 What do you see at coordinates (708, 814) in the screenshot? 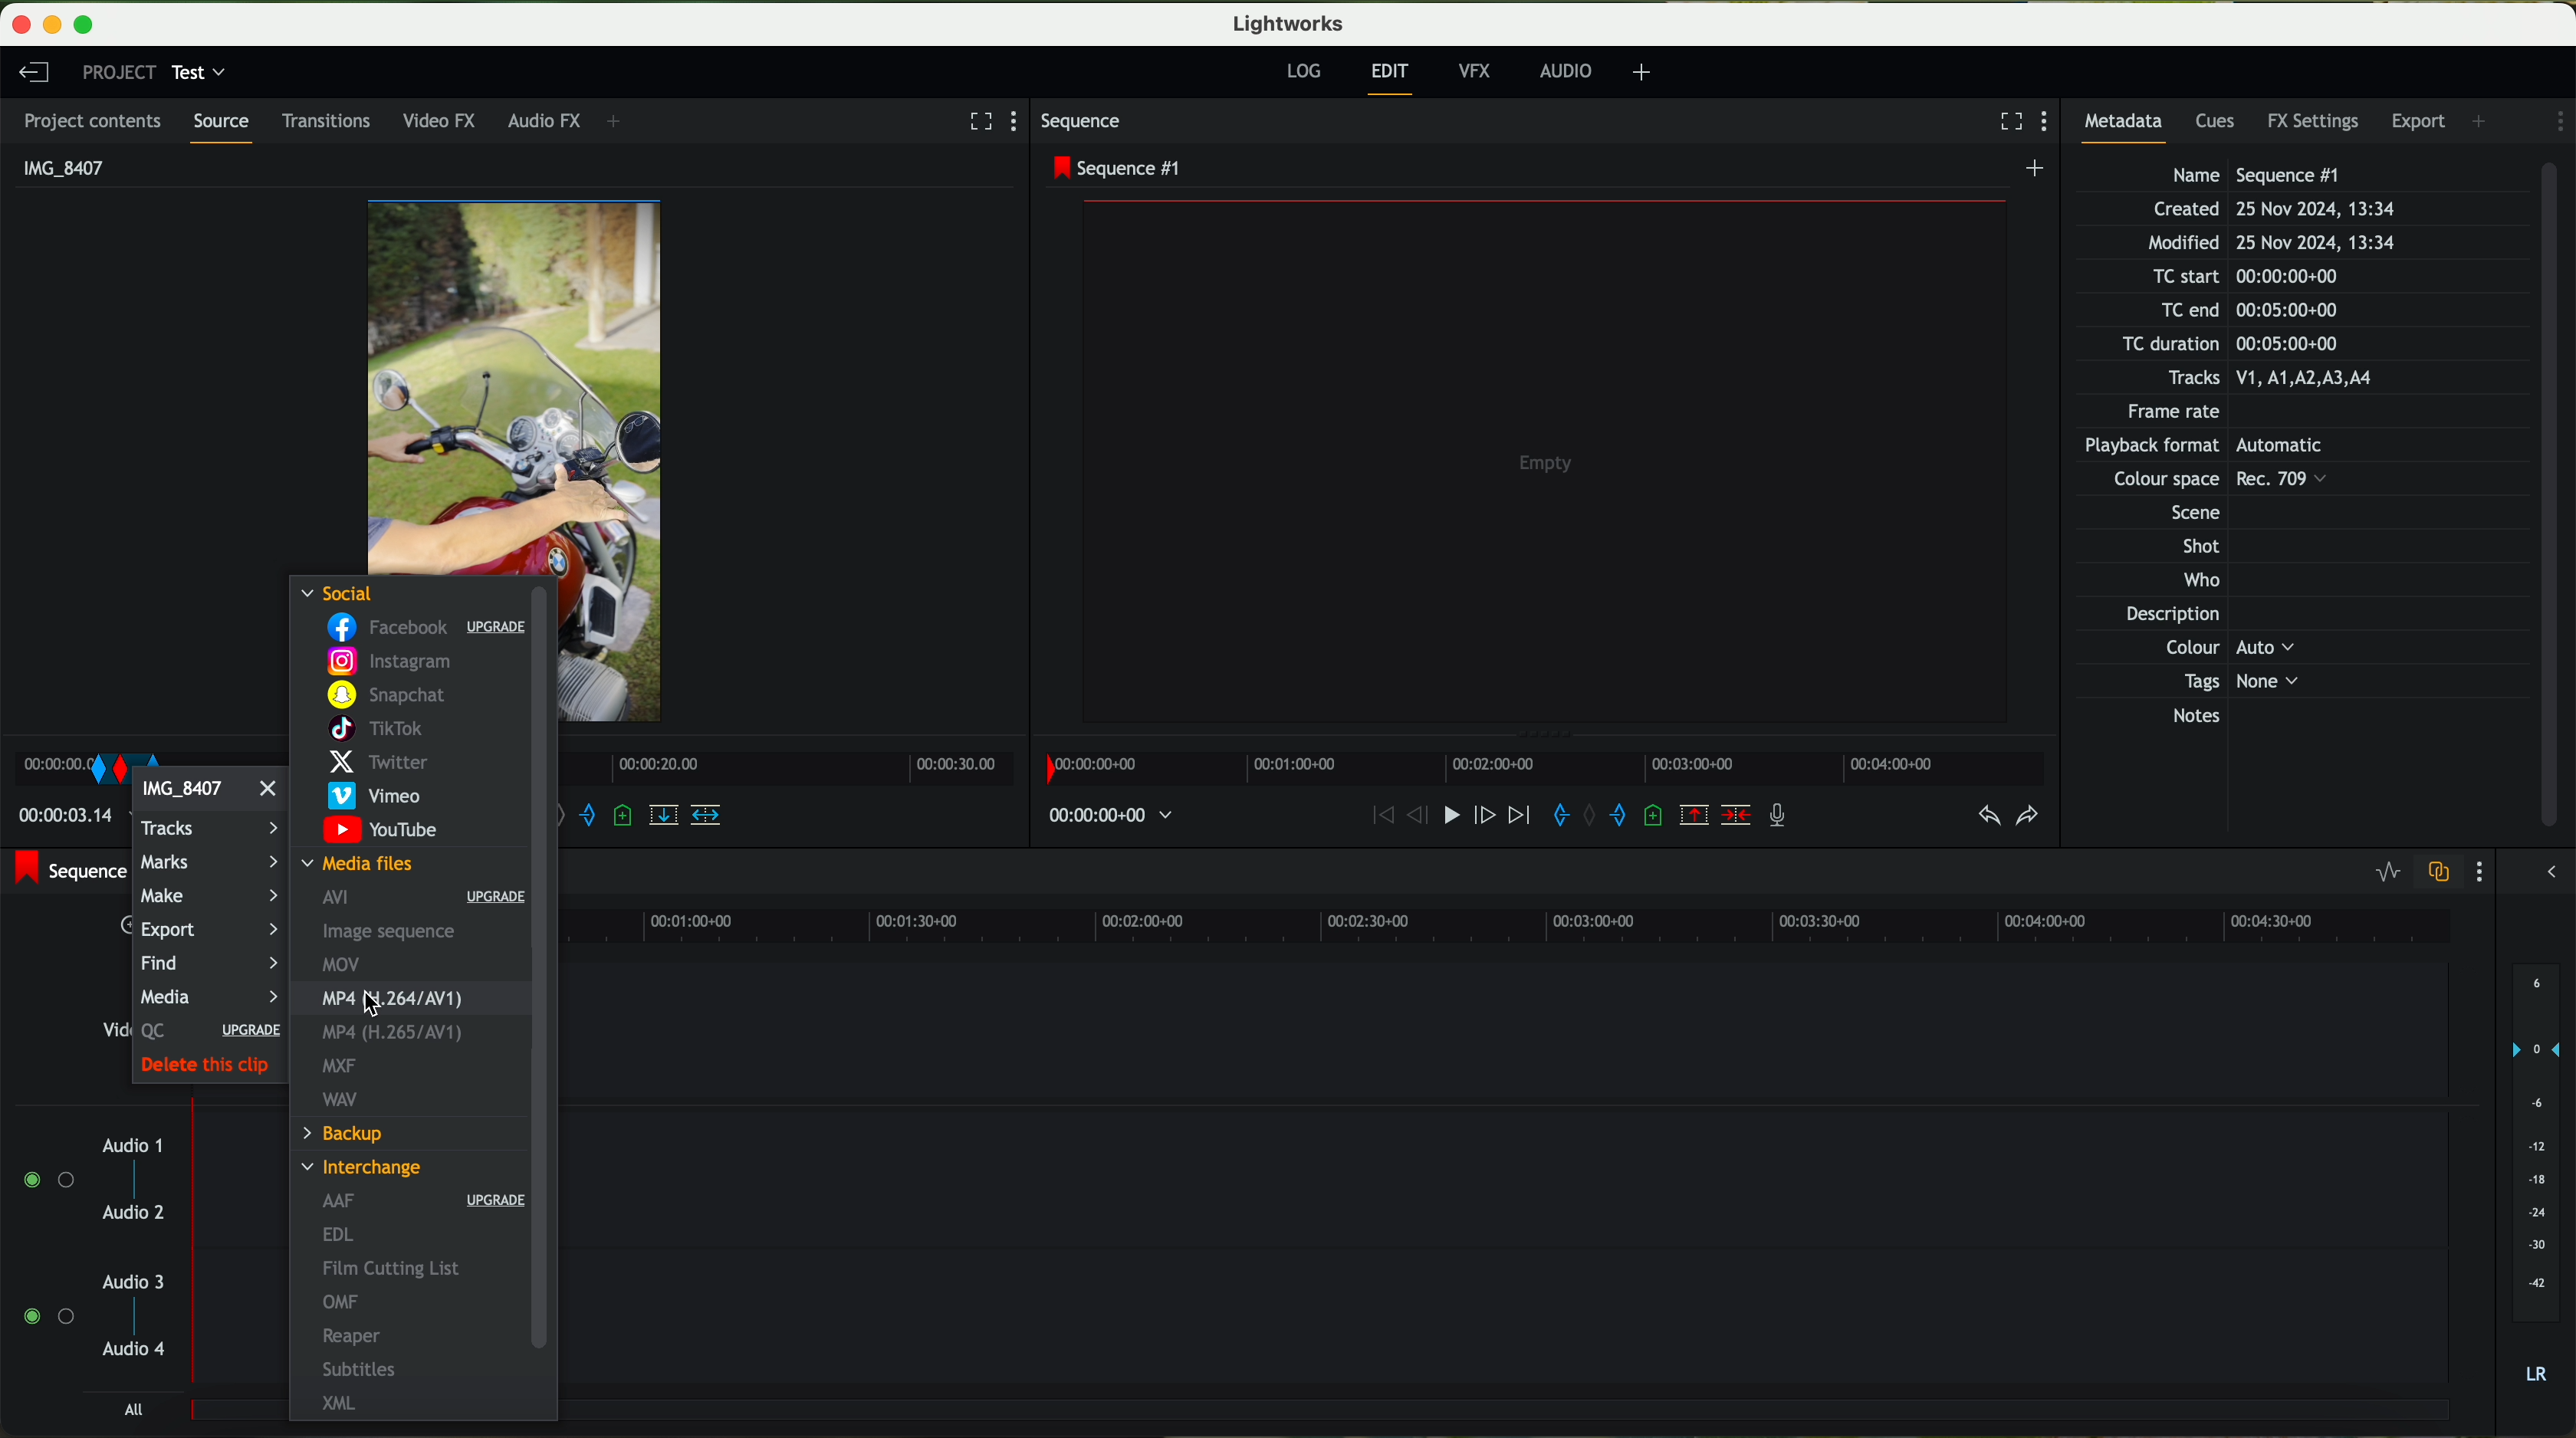
I see `insert into the target sequence` at bounding box center [708, 814].